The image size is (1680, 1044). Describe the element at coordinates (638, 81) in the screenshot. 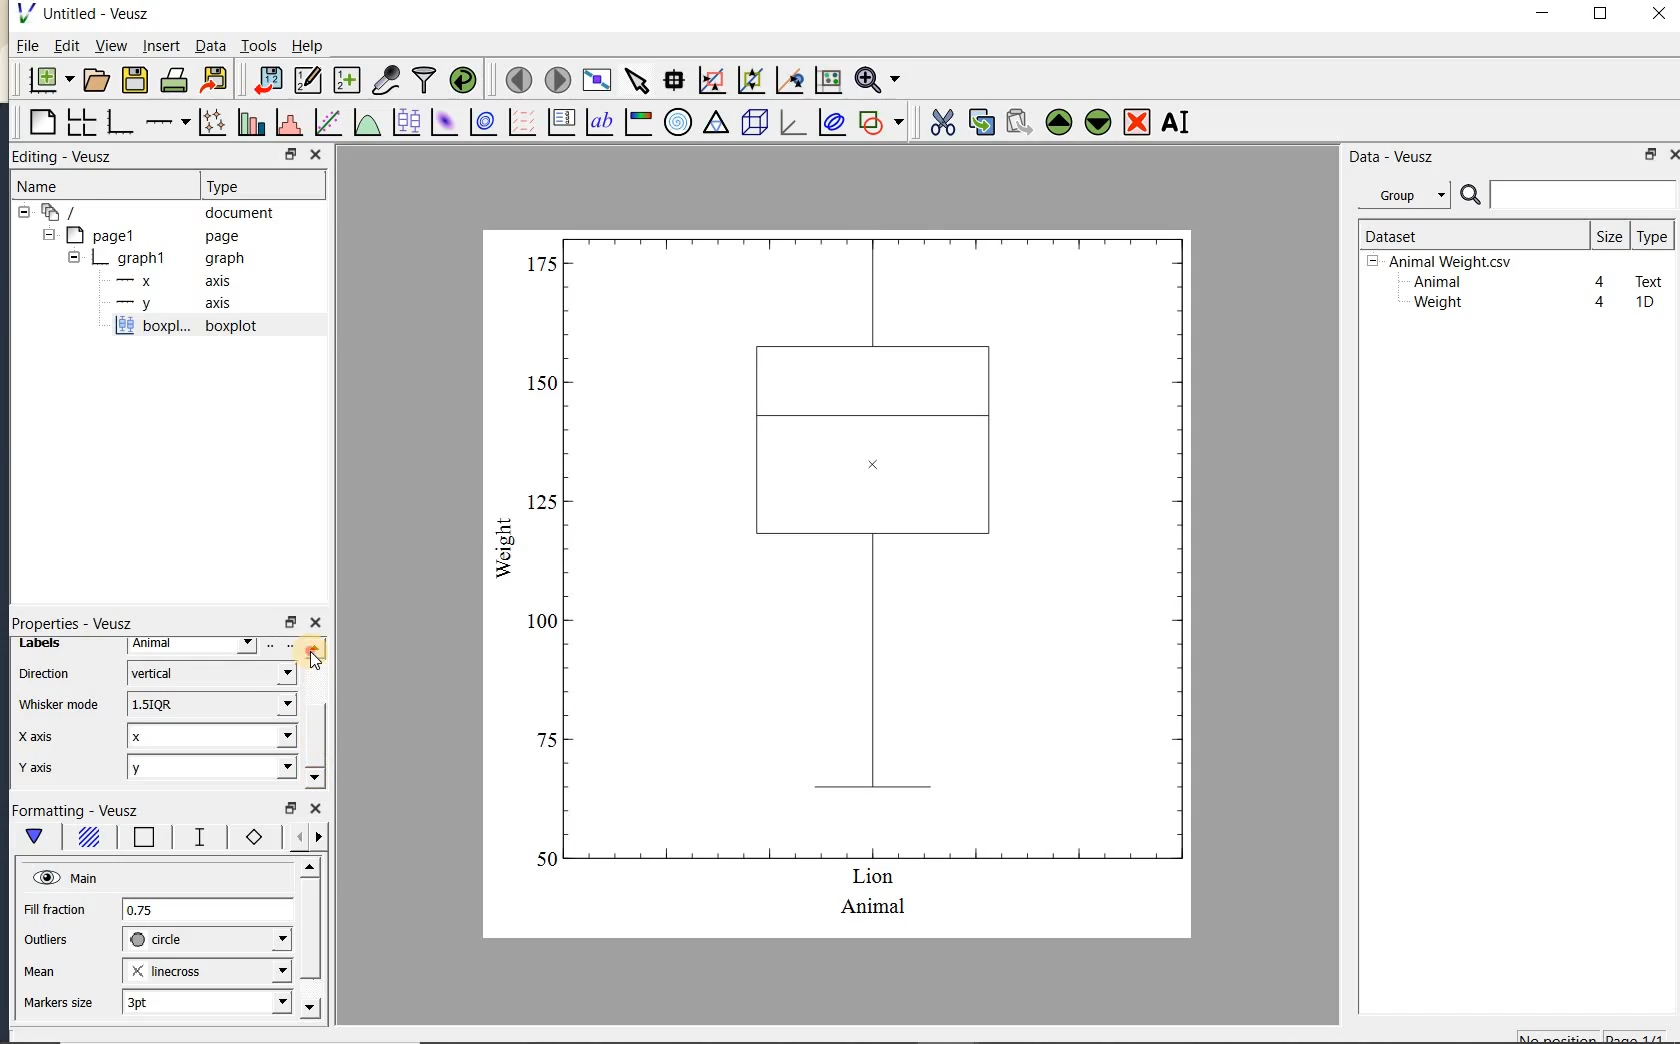

I see `select items from the graph or scroll` at that location.